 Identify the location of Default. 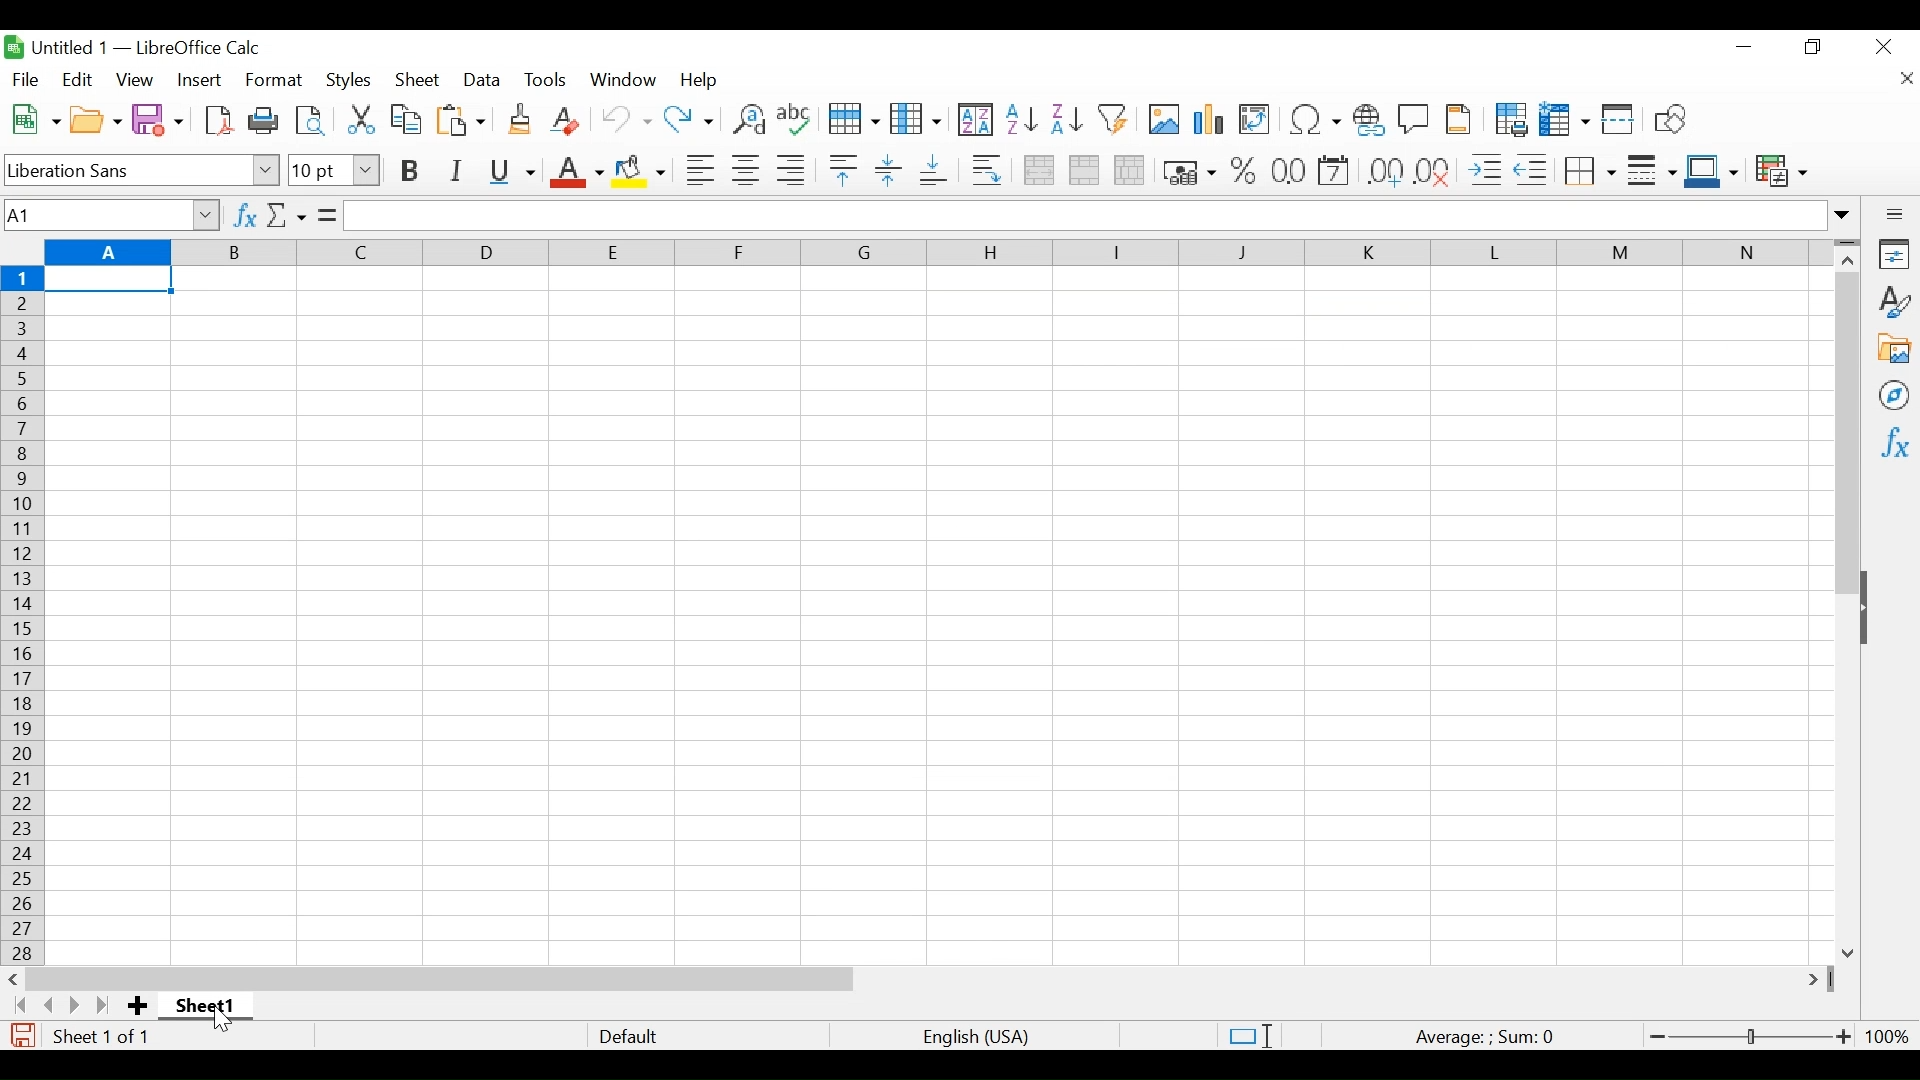
(628, 1035).